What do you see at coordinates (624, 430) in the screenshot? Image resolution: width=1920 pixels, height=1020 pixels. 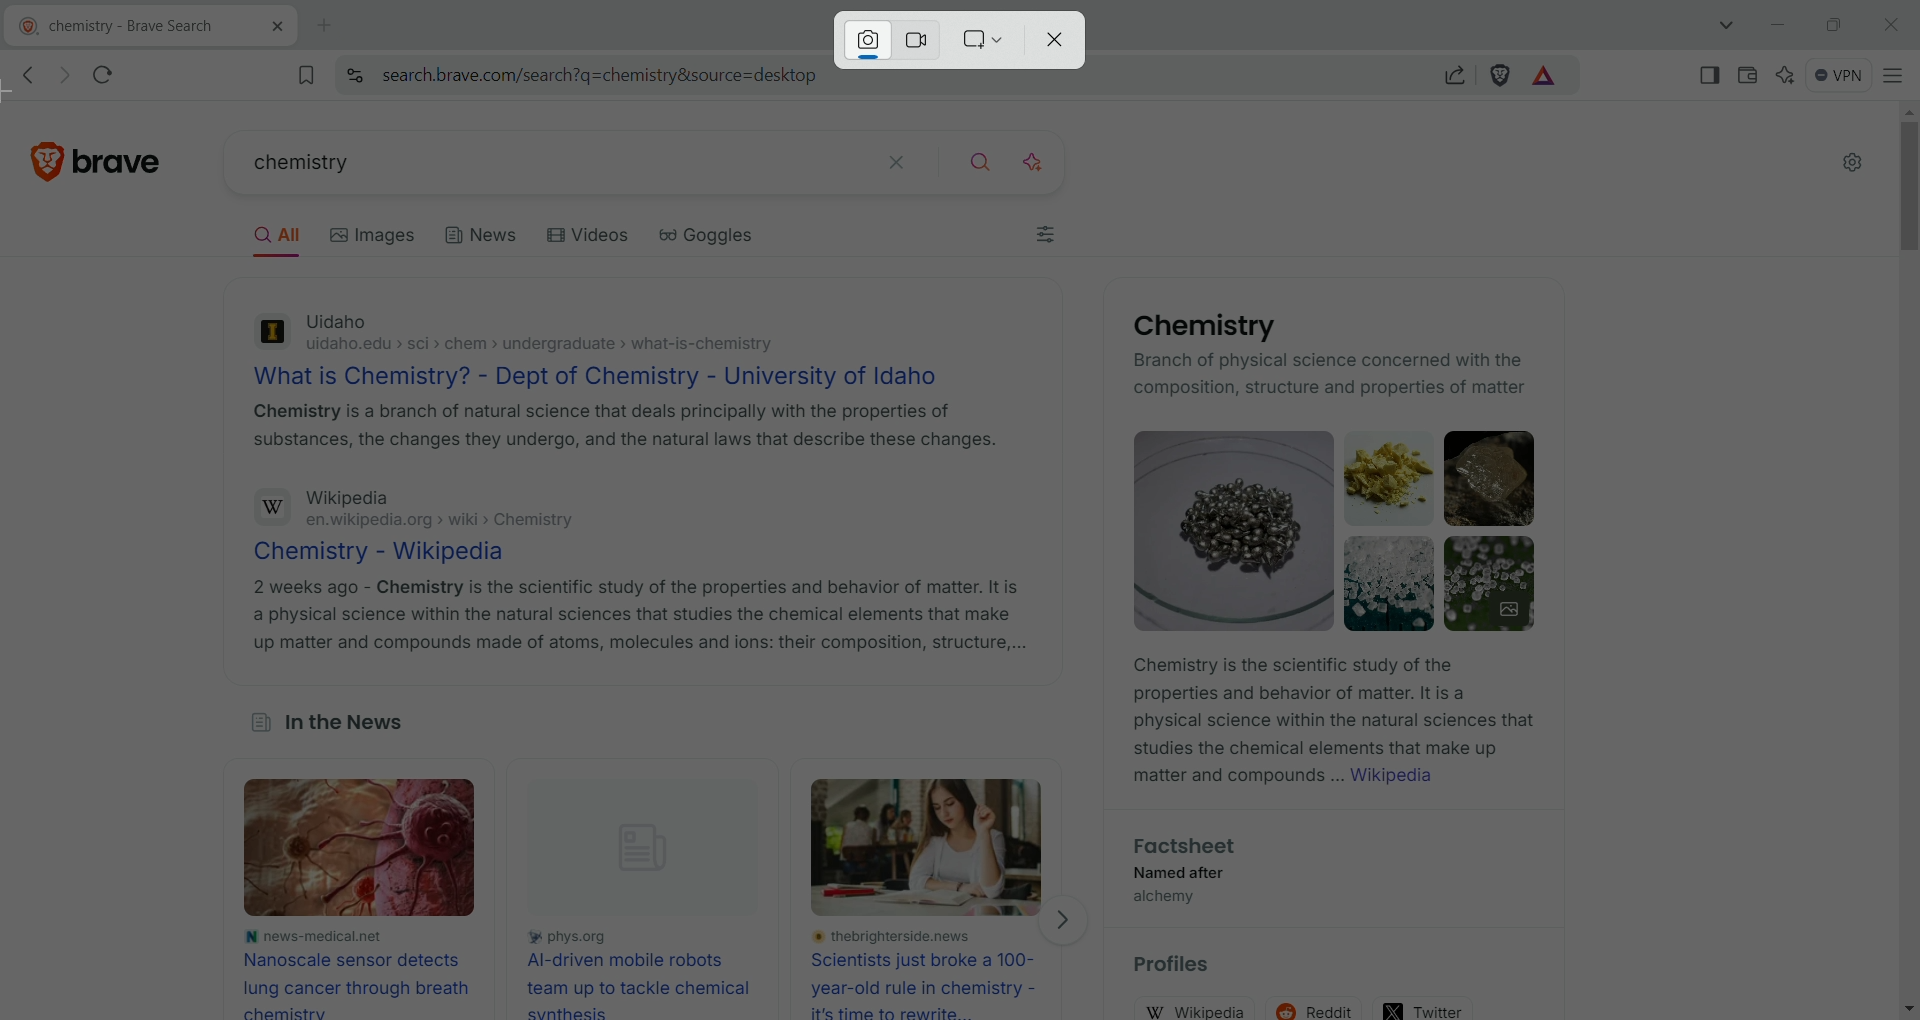 I see `Chemistry Is a branch of natural science that deals principally with the properties of
substances, the changes they undergo, and the natural laws that describe these changes.` at bounding box center [624, 430].